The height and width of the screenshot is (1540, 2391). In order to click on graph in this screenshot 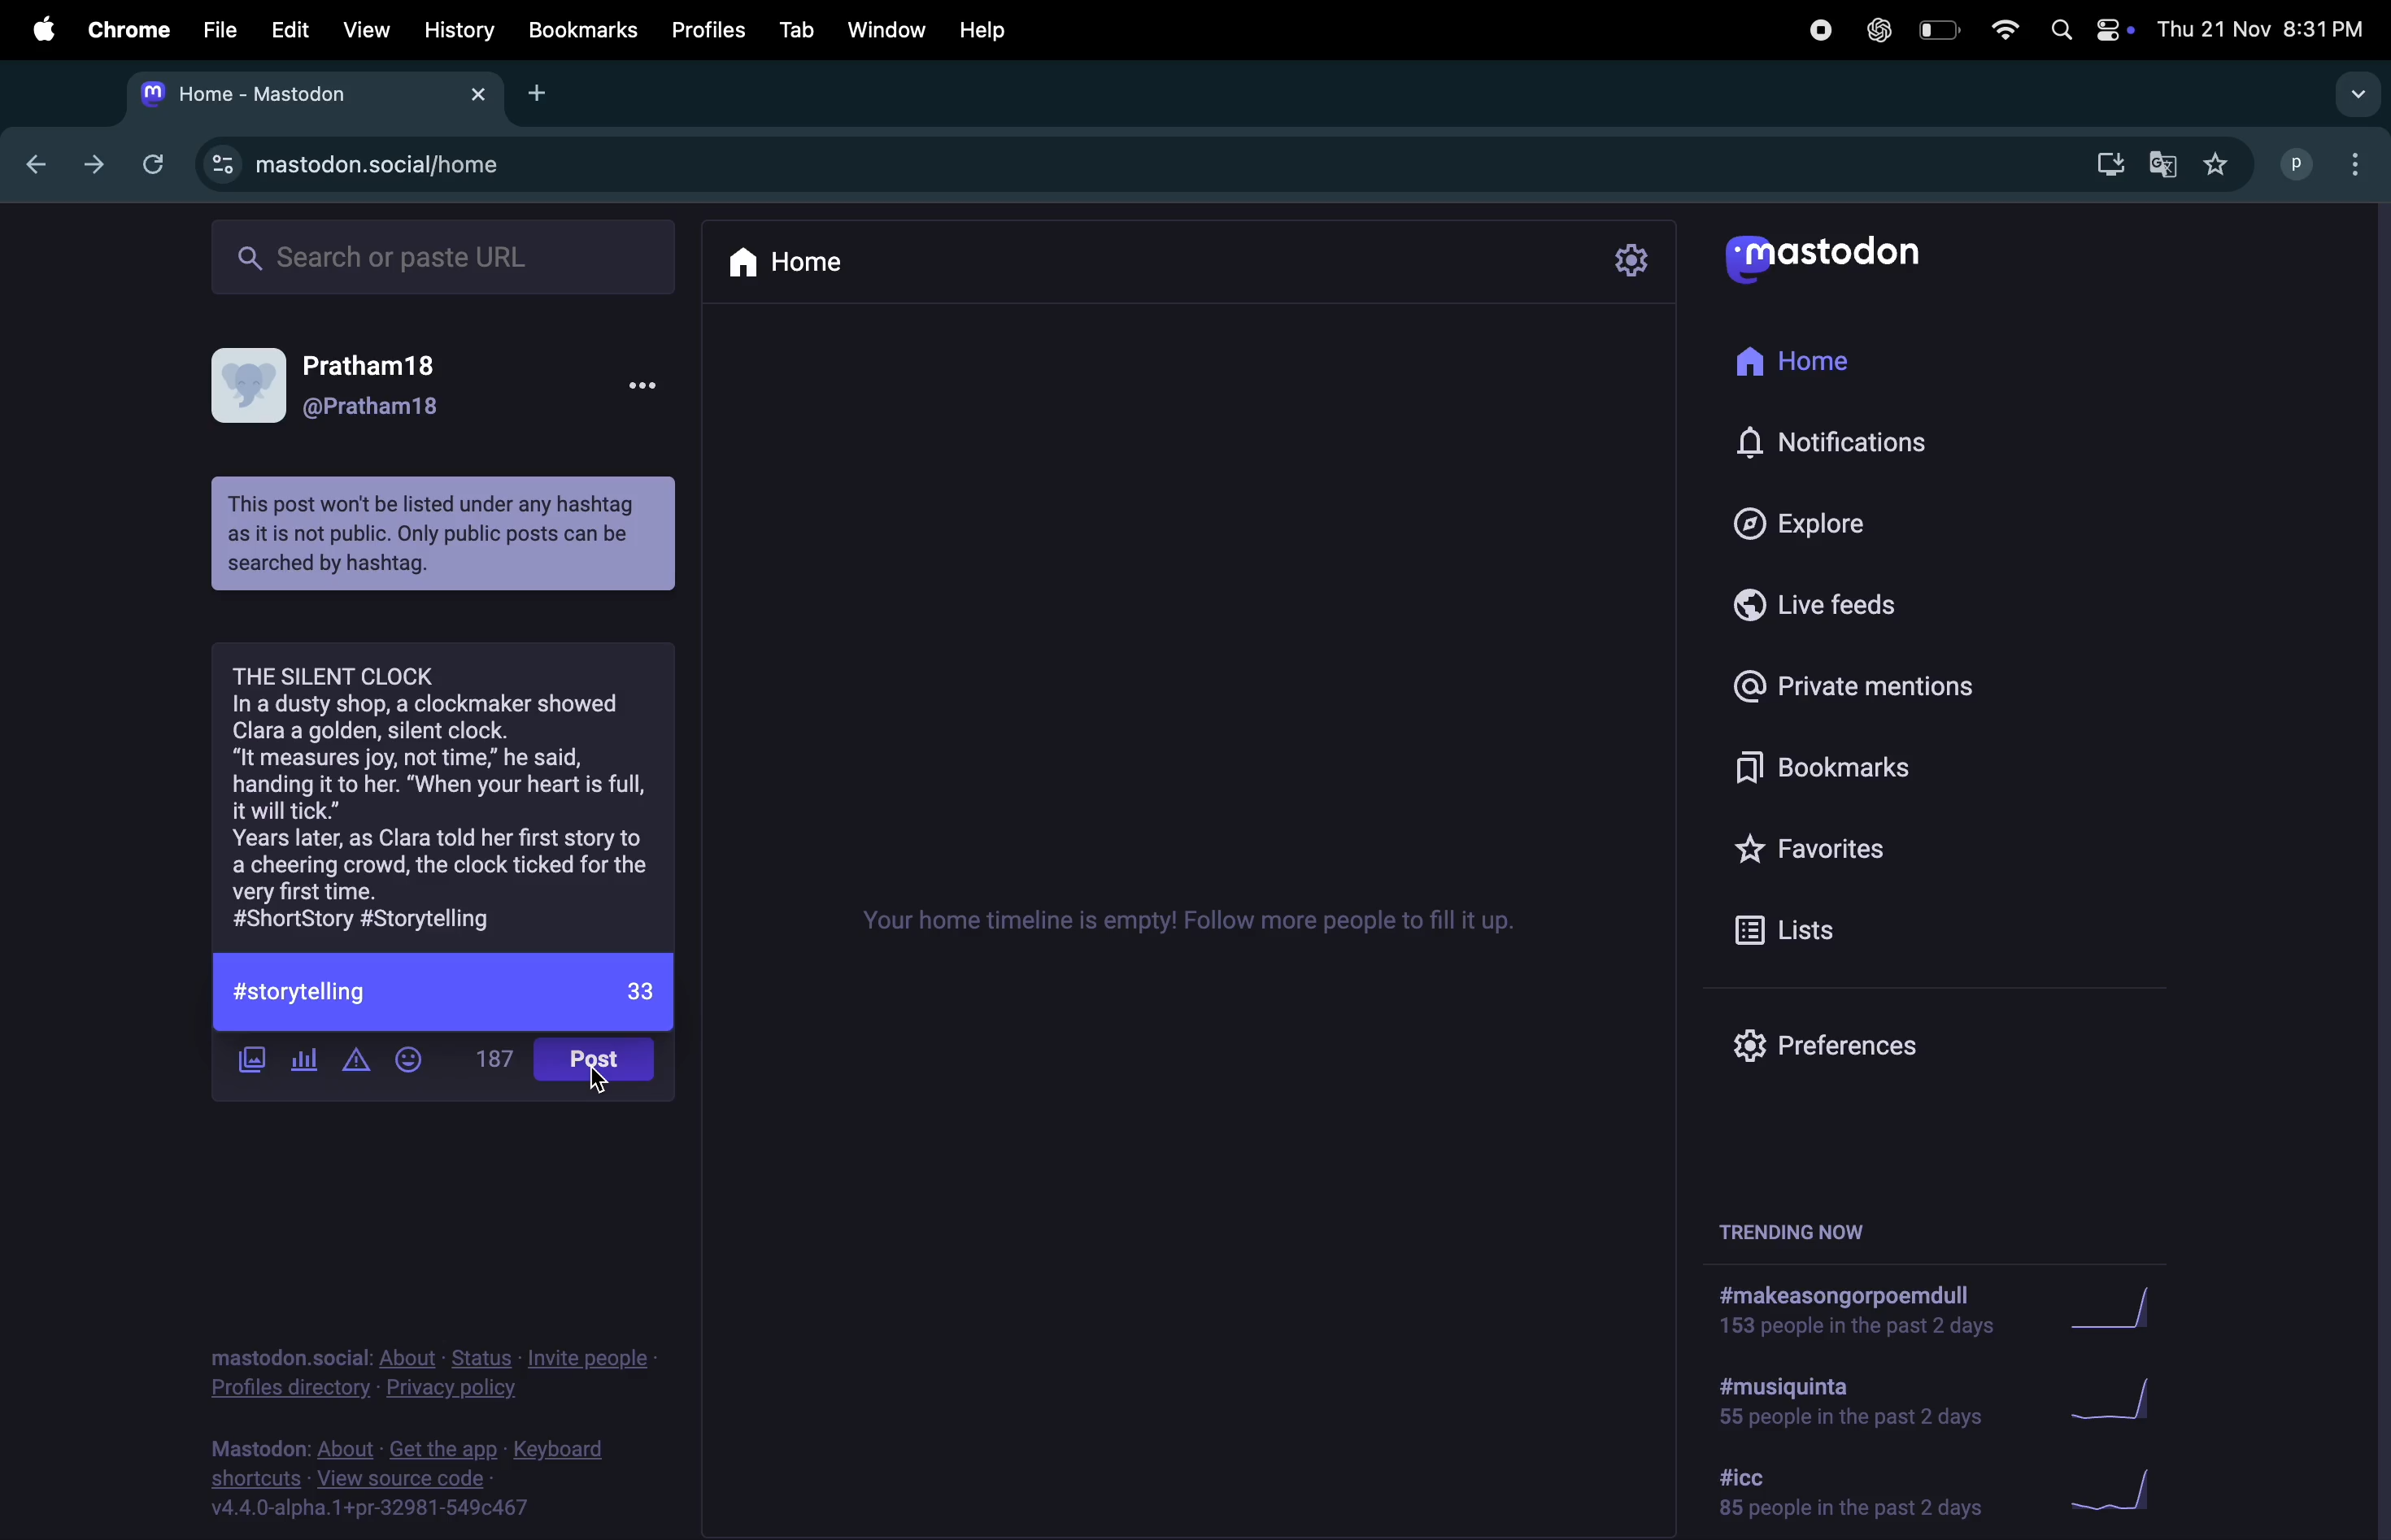, I will do `click(2109, 1495)`.